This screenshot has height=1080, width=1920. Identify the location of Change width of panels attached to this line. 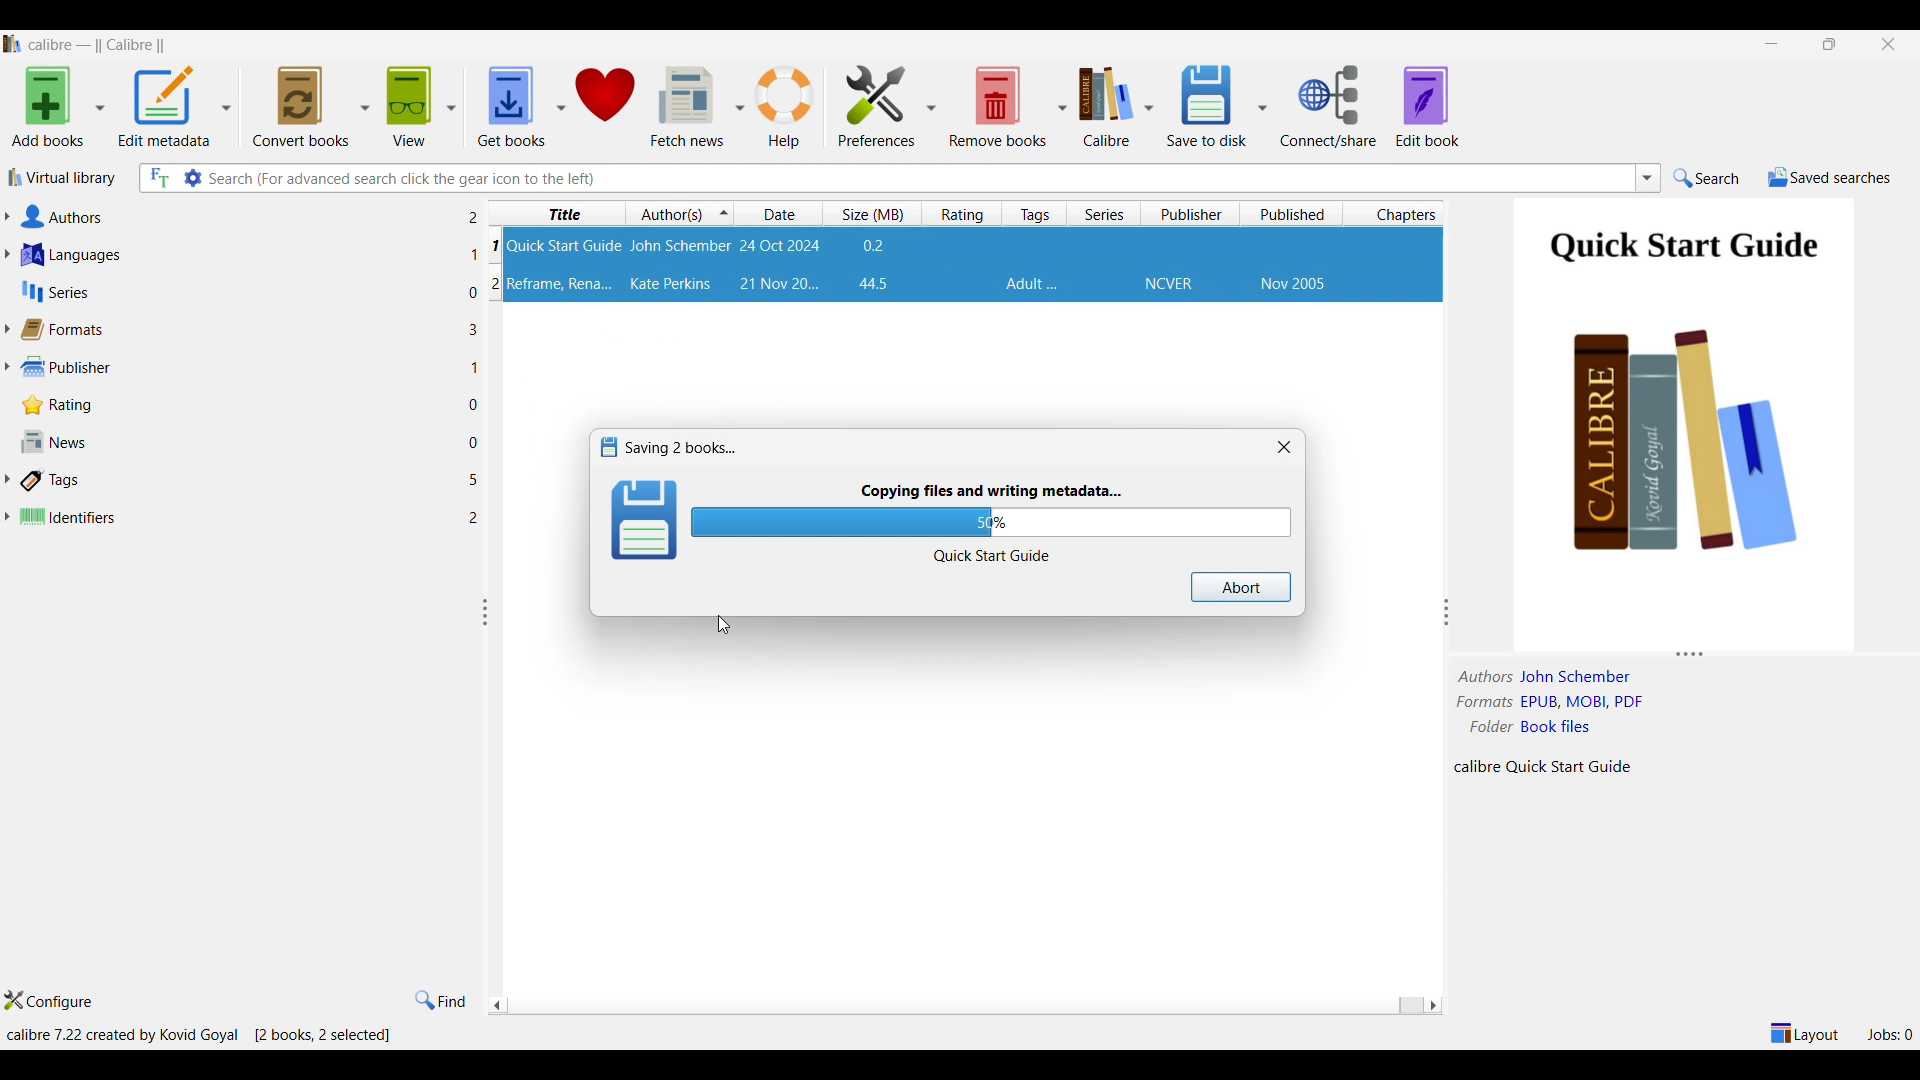
(1451, 612).